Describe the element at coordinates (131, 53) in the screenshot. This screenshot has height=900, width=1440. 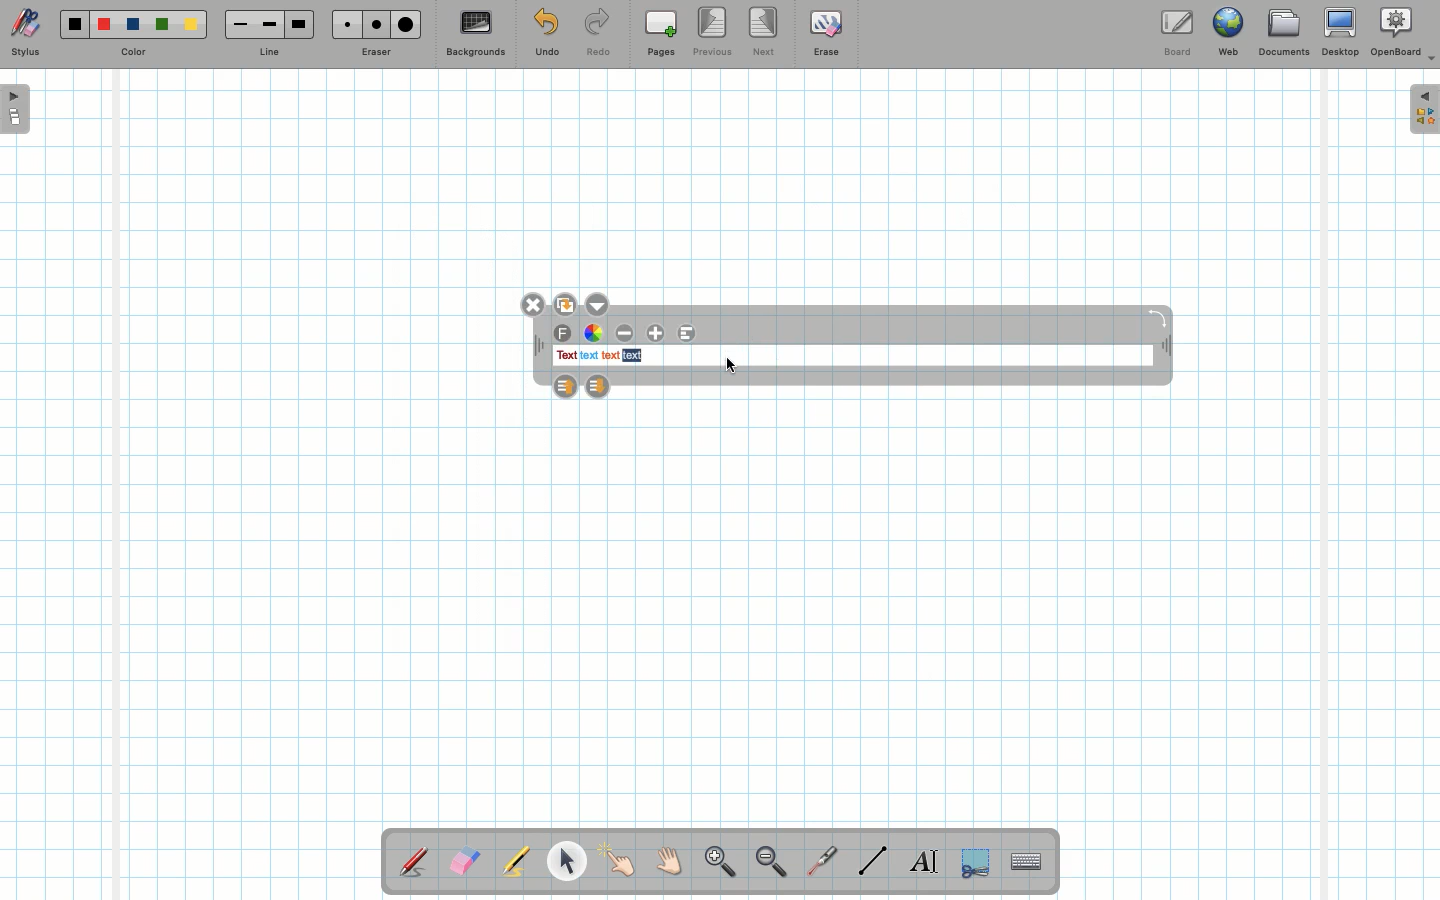
I see `Color` at that location.